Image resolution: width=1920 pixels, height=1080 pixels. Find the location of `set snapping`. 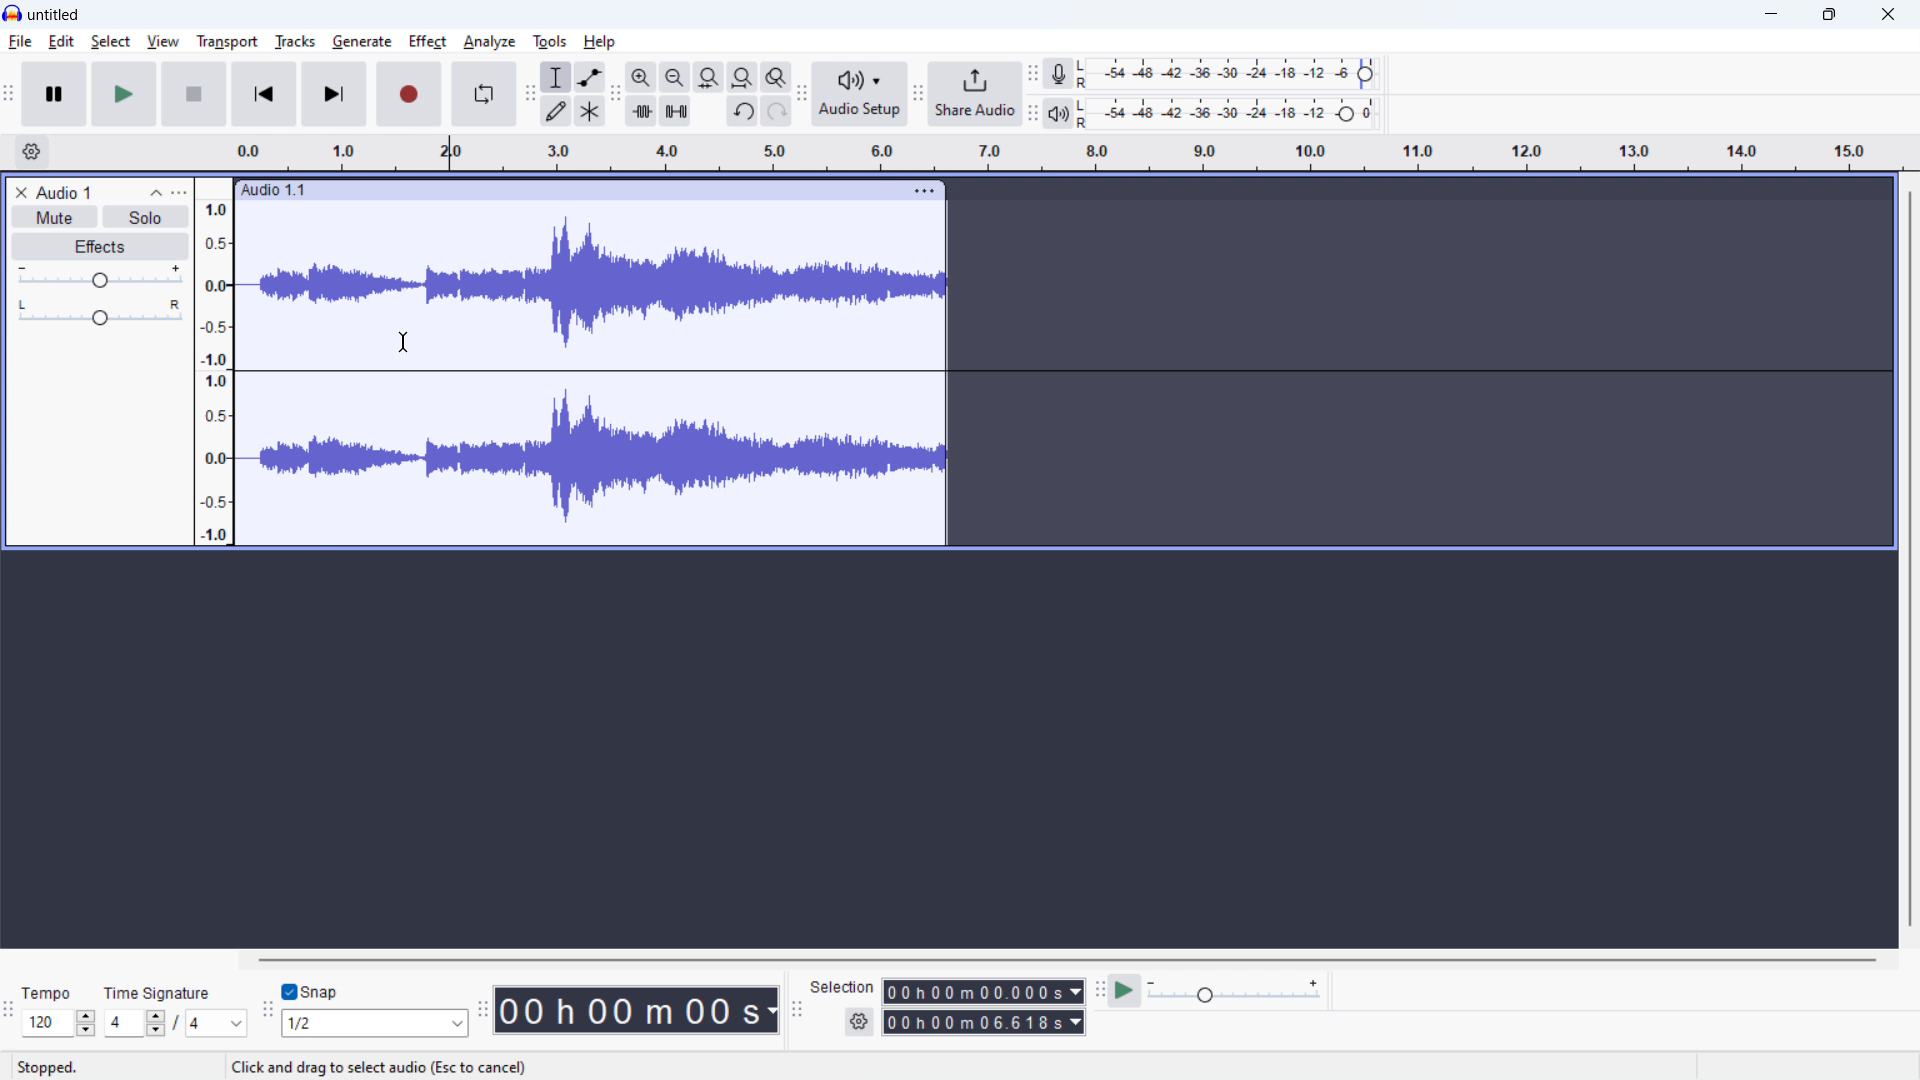

set snapping is located at coordinates (375, 1023).